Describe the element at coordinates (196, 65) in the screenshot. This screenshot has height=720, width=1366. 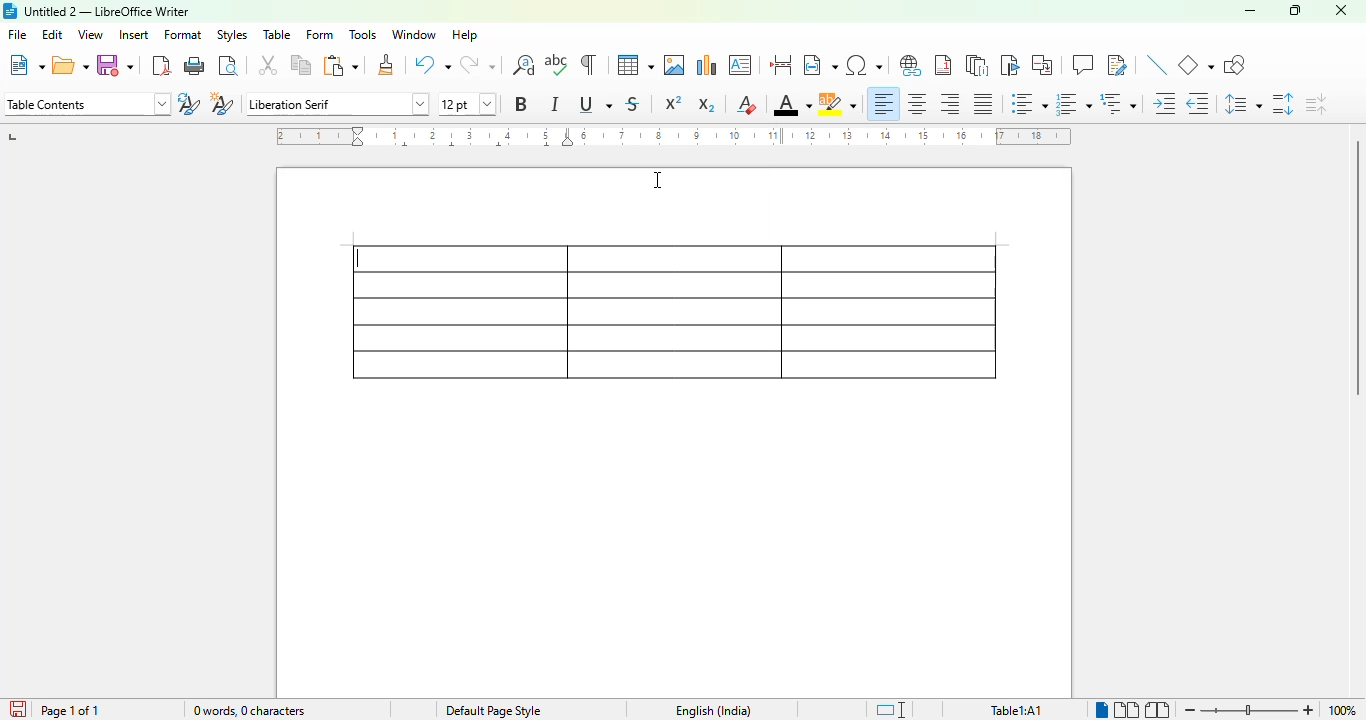
I see `print` at that location.